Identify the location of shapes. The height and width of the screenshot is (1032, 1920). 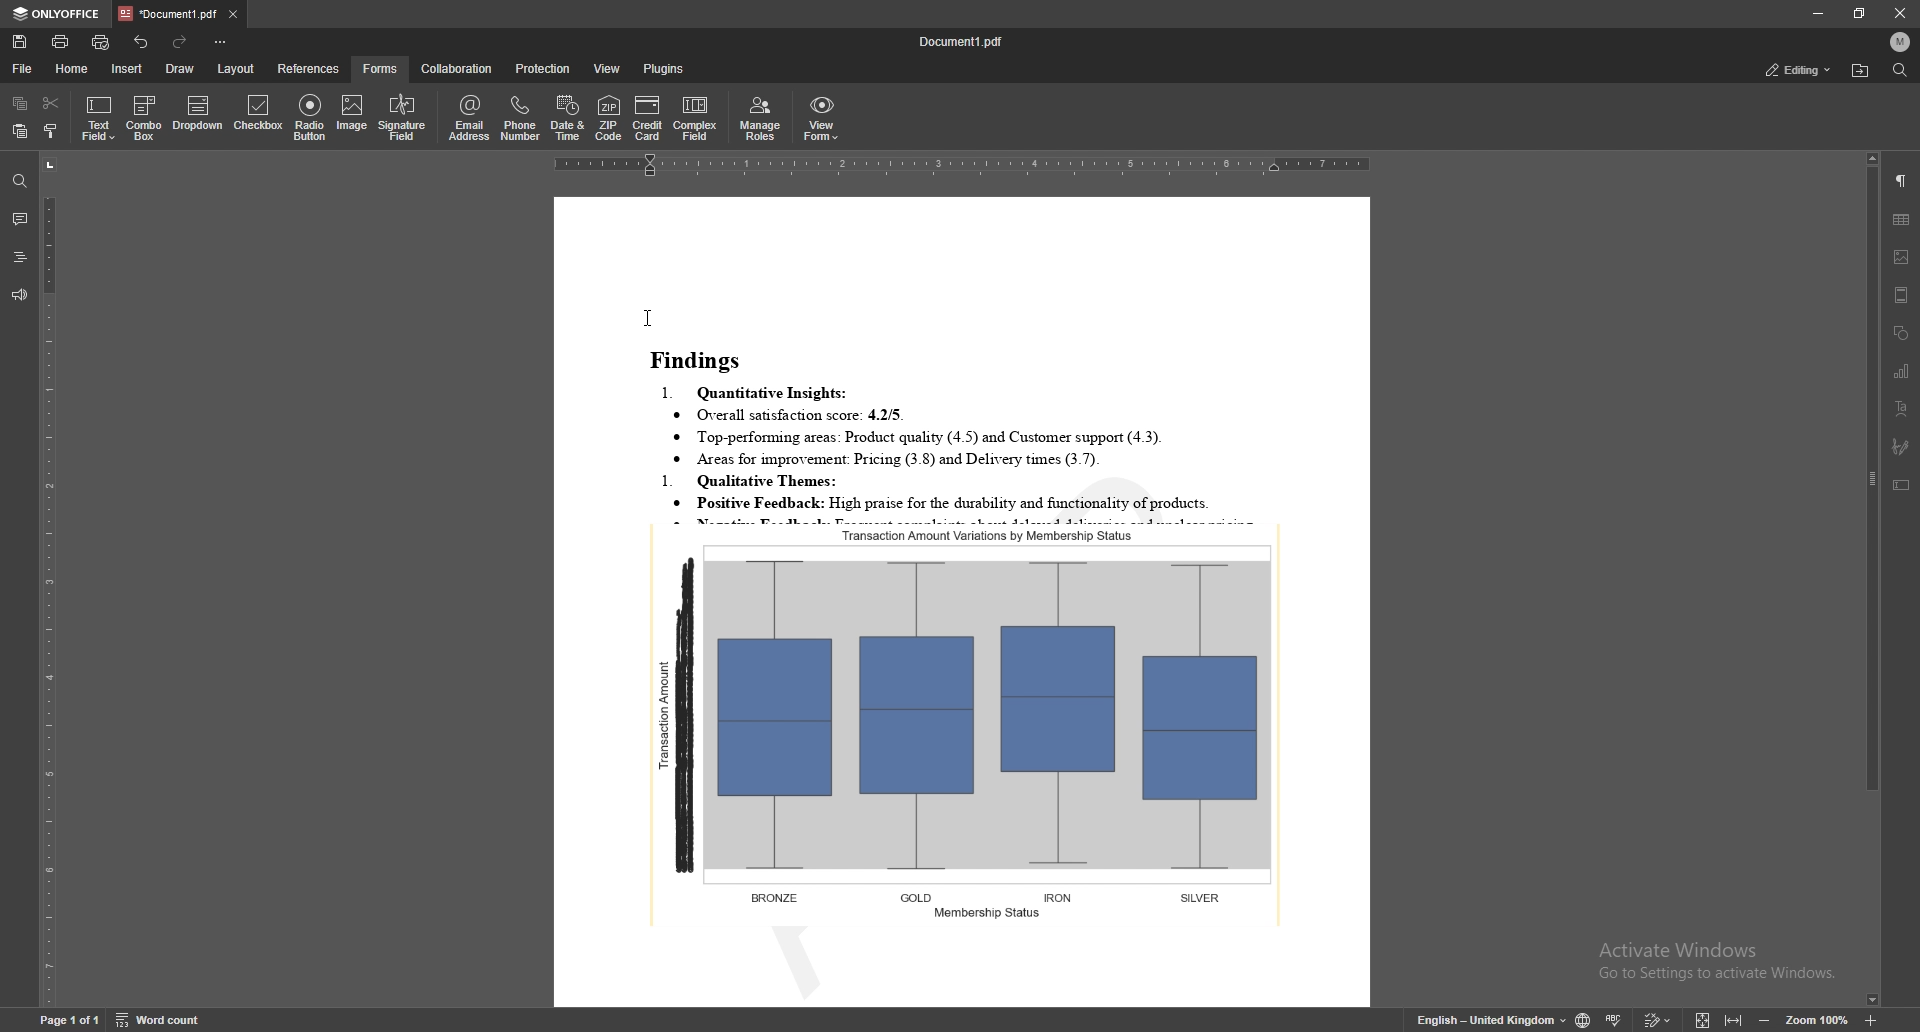
(1903, 334).